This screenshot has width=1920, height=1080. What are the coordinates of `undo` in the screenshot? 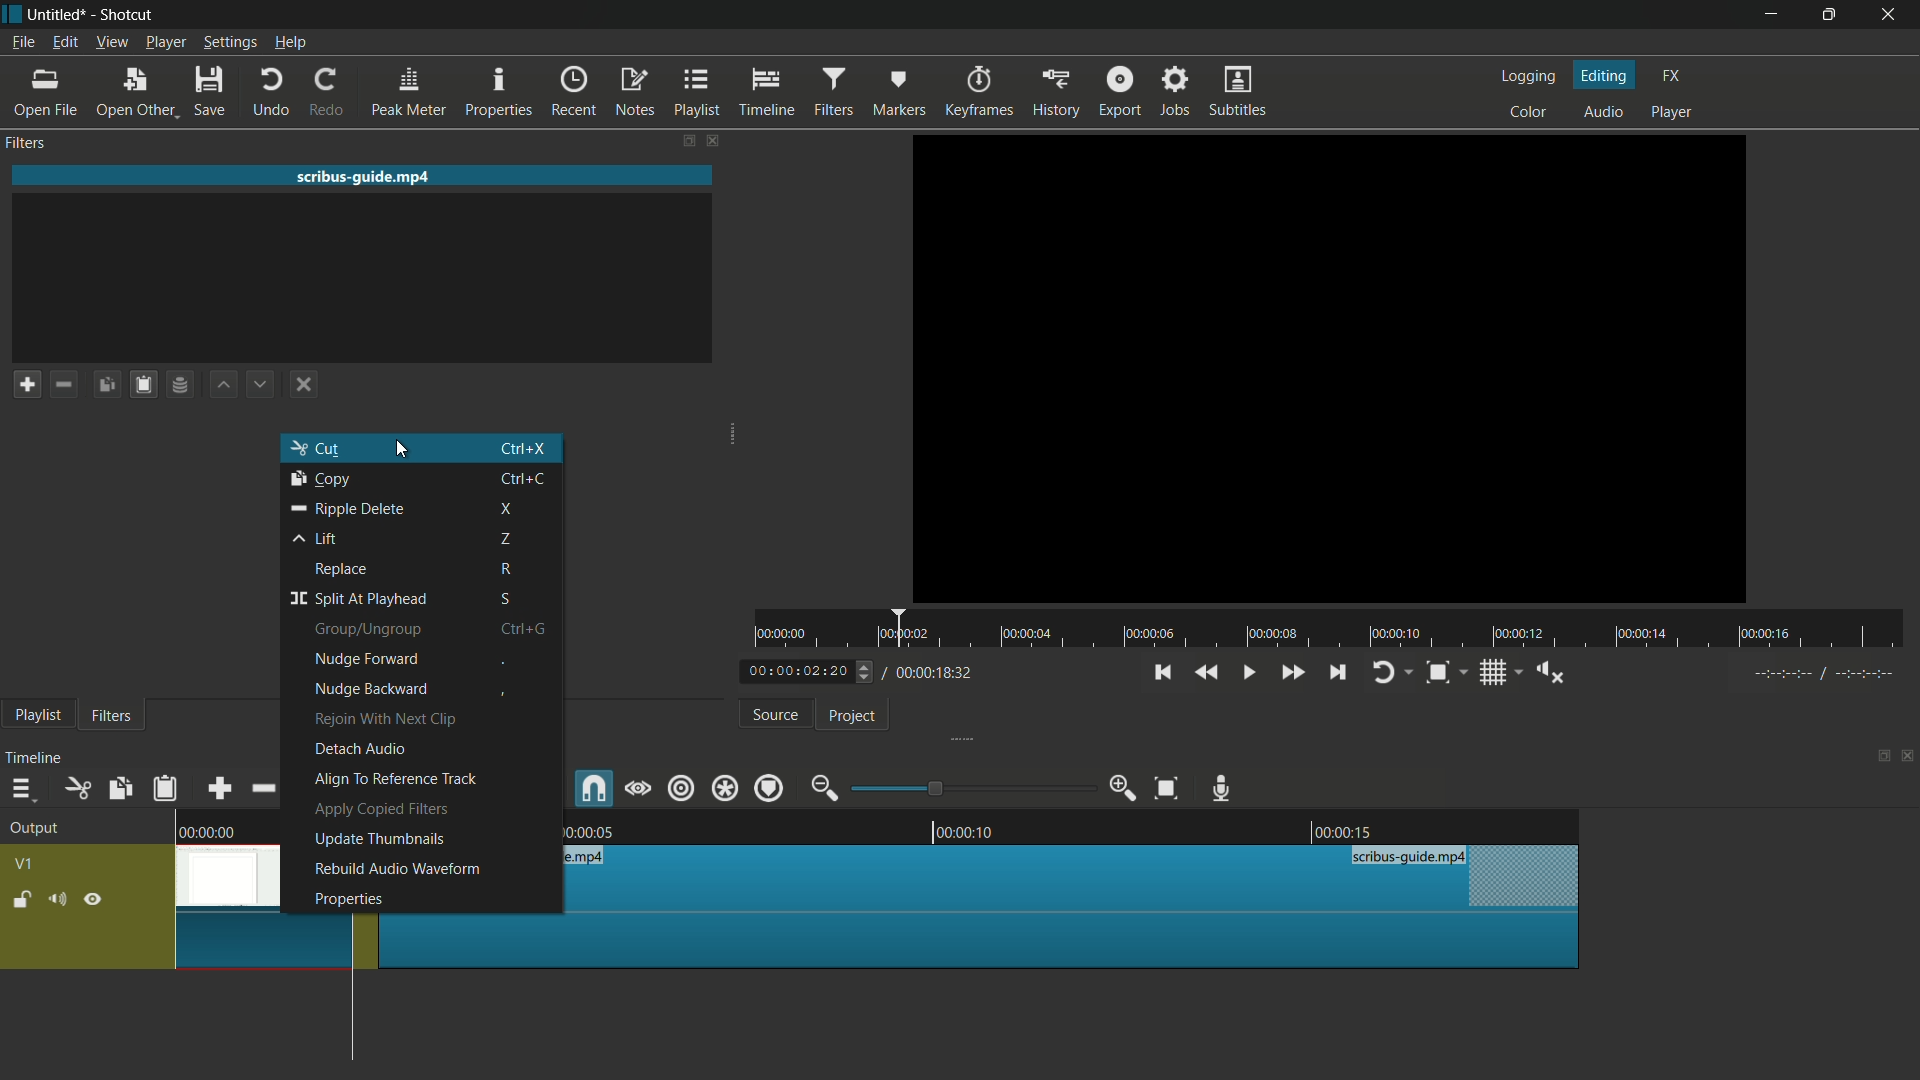 It's located at (275, 91).